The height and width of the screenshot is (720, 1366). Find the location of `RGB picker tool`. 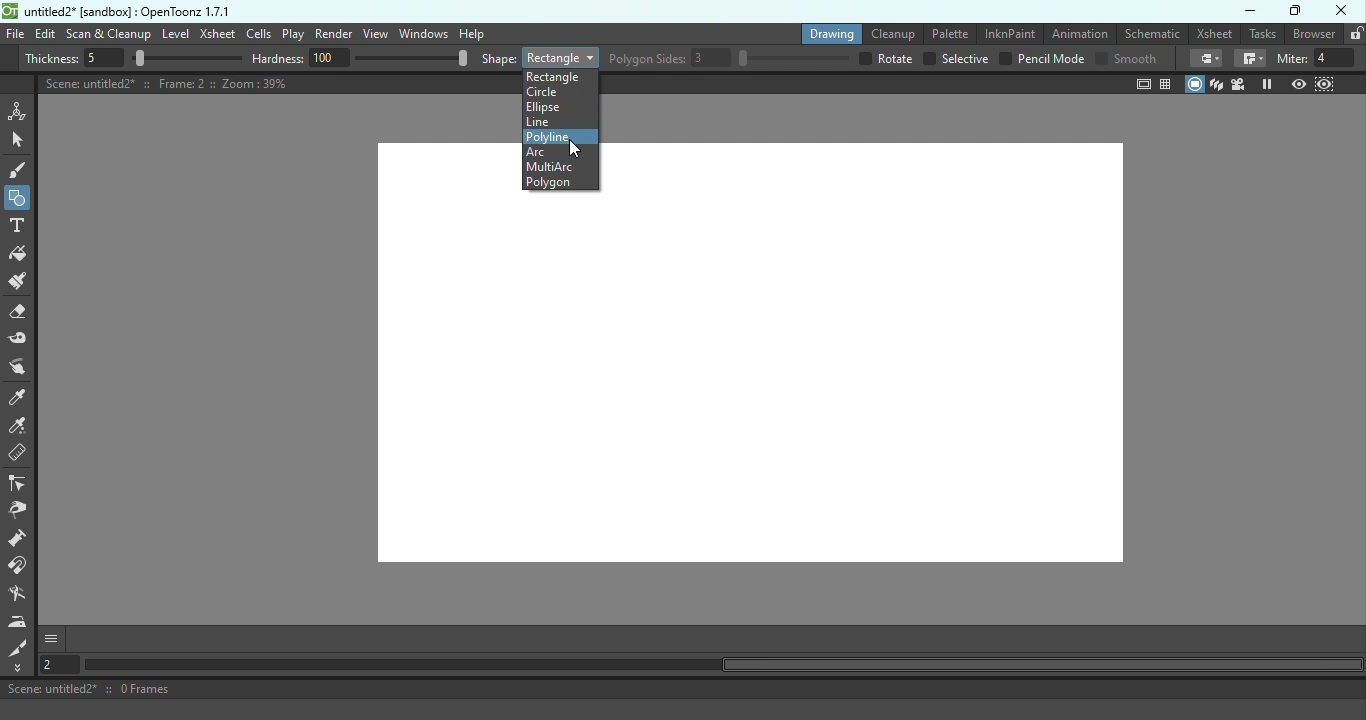

RGB picker tool is located at coordinates (21, 428).